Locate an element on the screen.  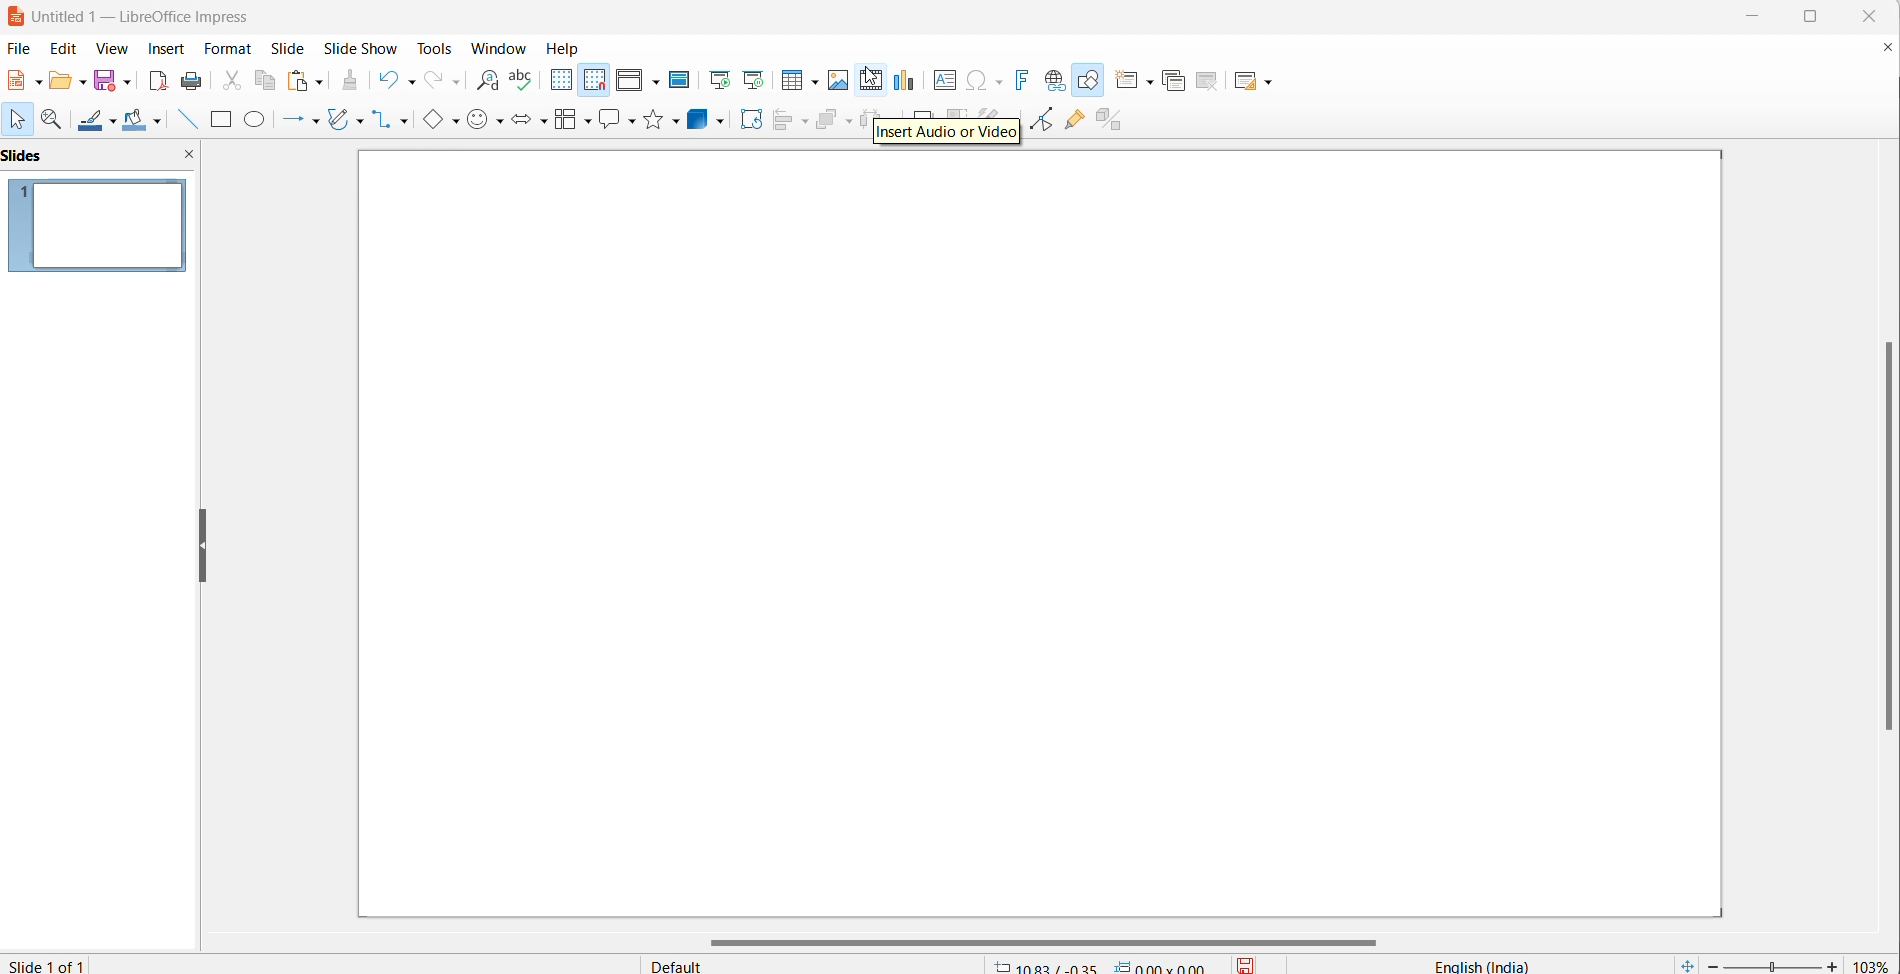
save options is located at coordinates (124, 84).